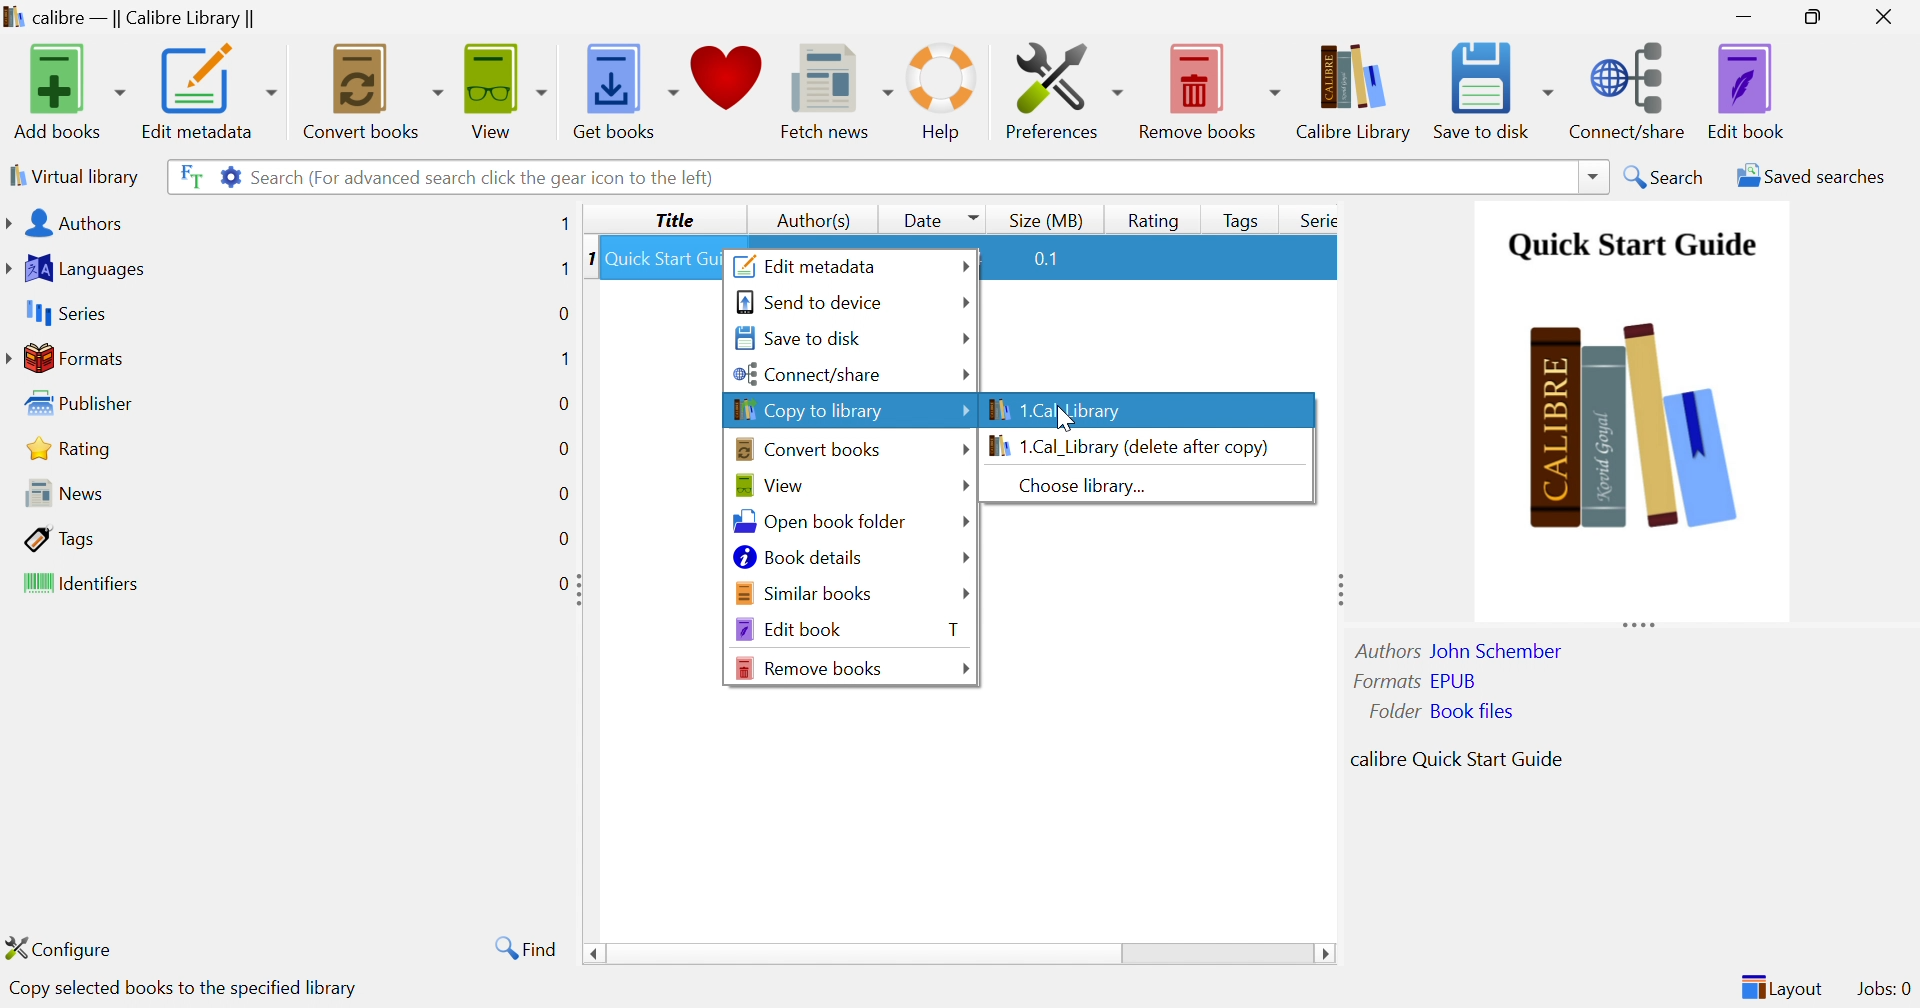 This screenshot has width=1920, height=1008. Describe the element at coordinates (1236, 217) in the screenshot. I see `Tags` at that location.